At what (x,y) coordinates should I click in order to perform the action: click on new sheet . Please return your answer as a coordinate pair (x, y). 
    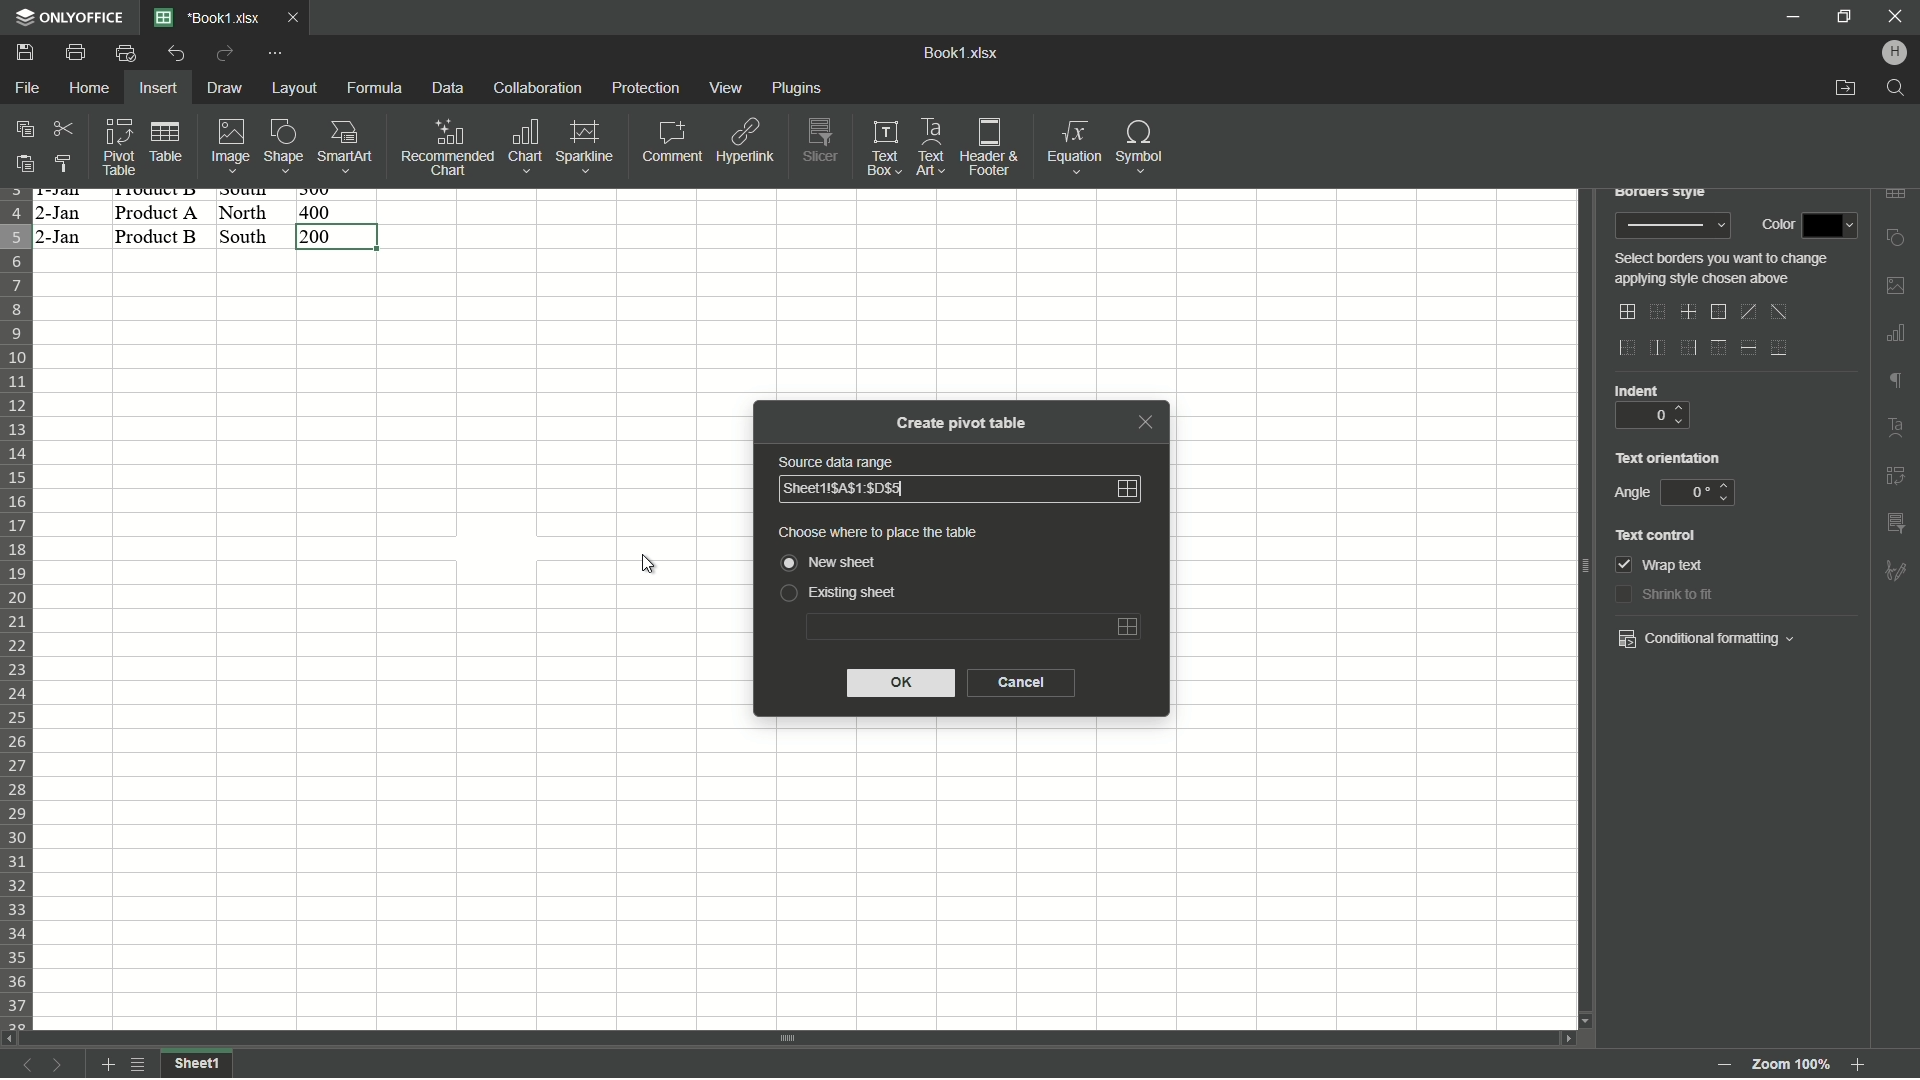
    Looking at the image, I should click on (839, 560).